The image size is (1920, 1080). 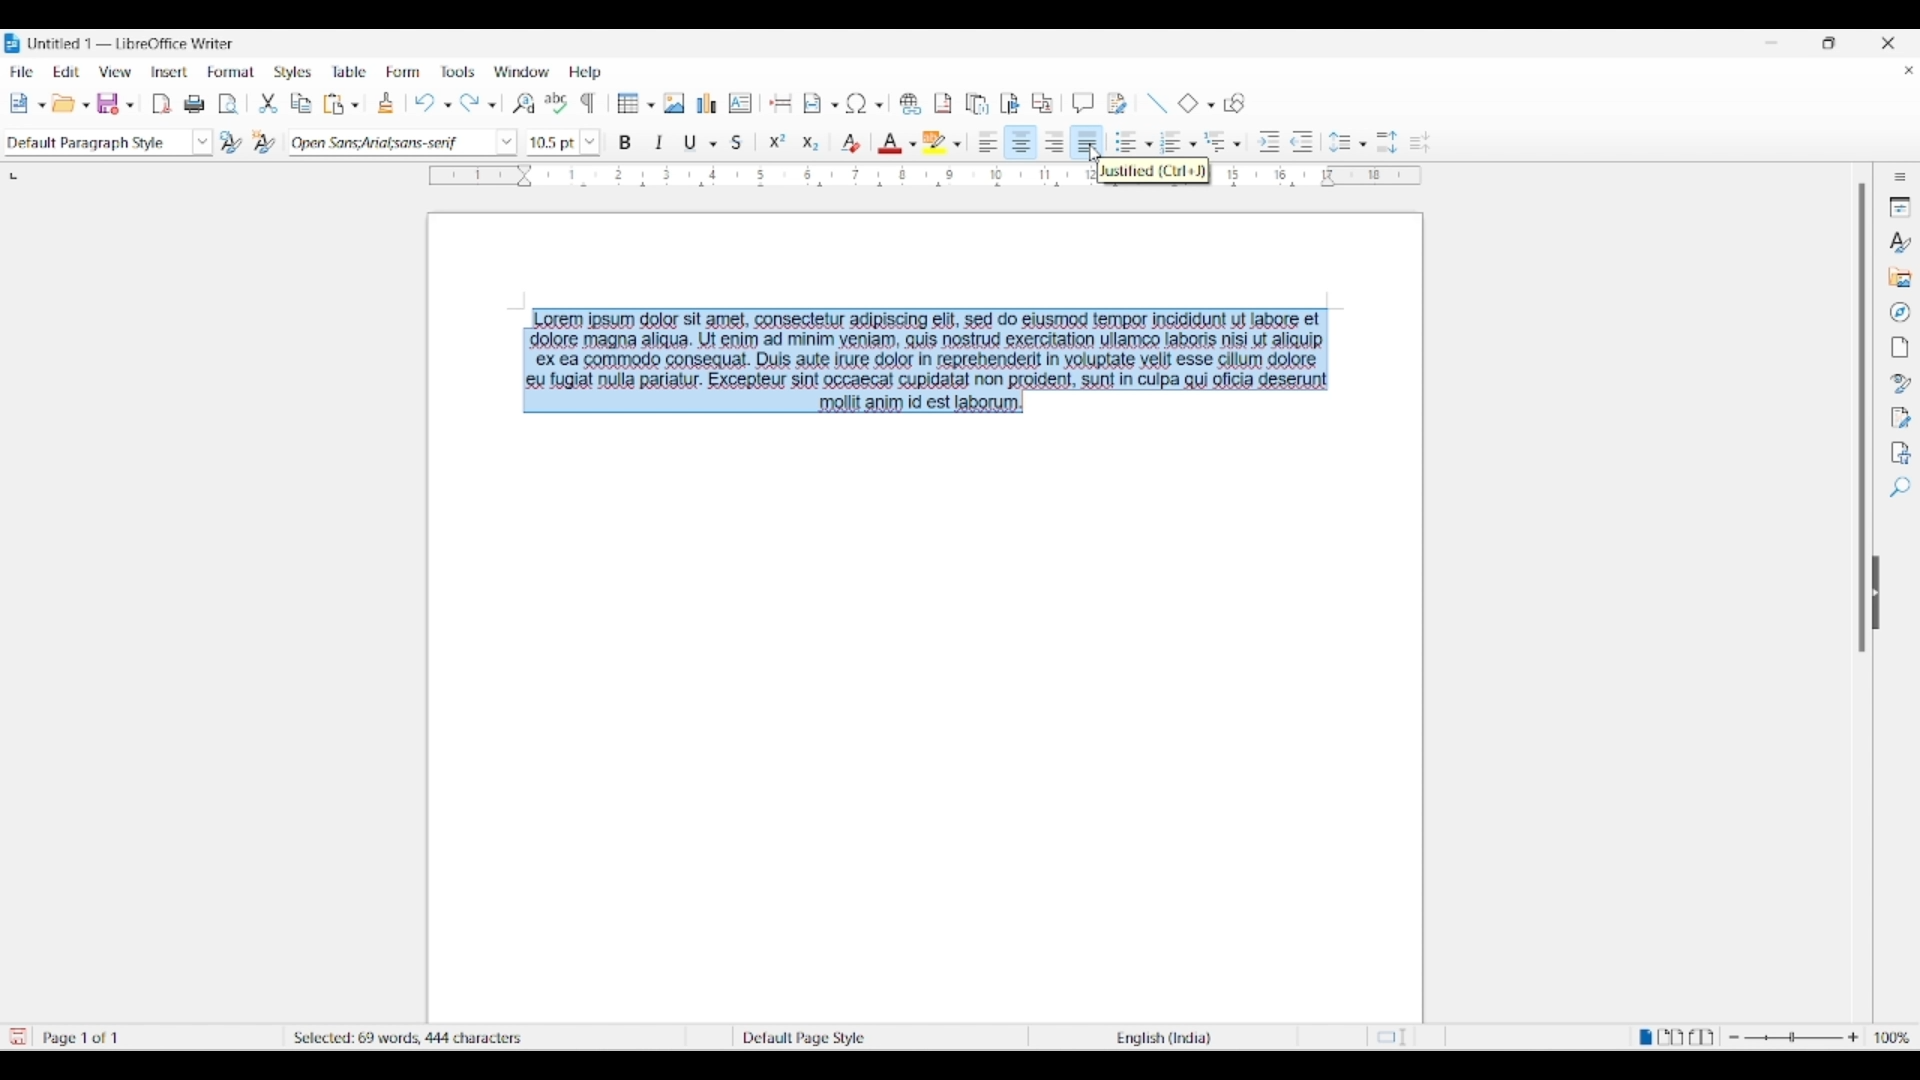 I want to click on File, so click(x=22, y=71).